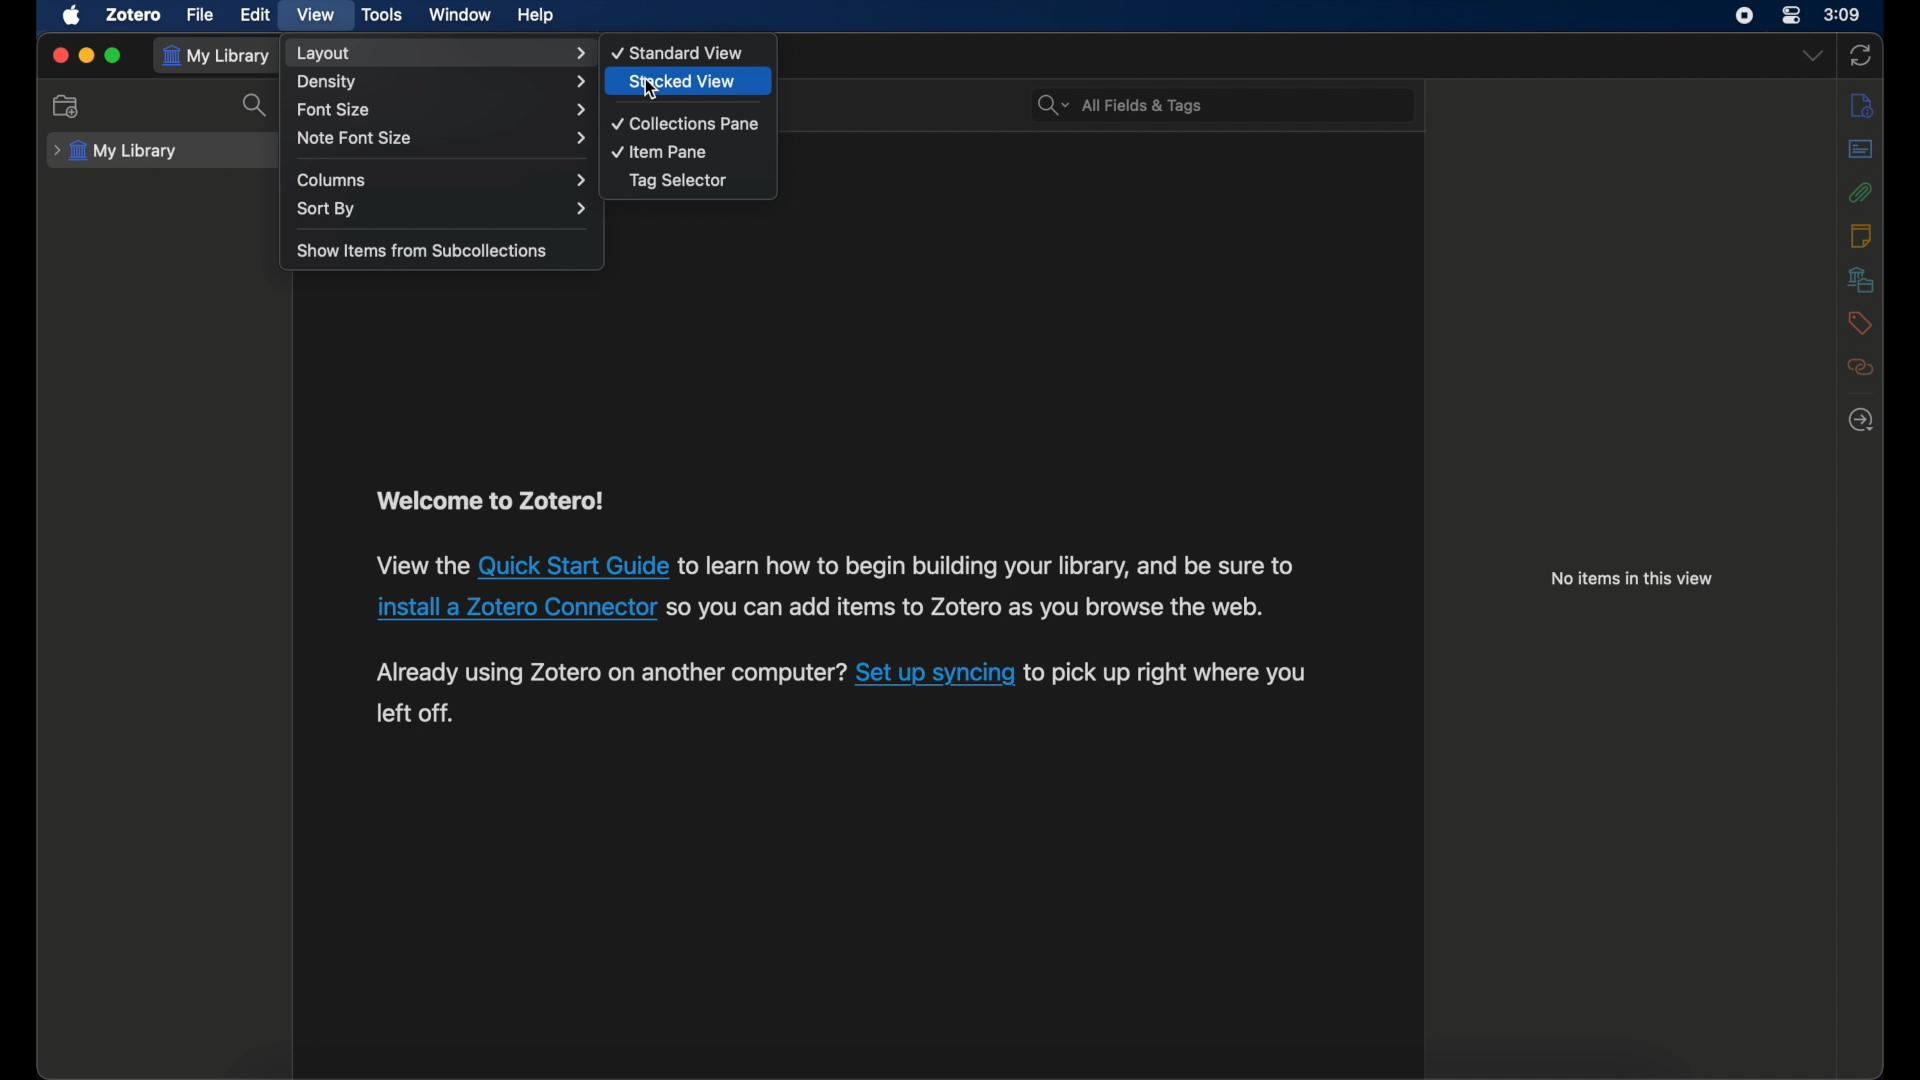  I want to click on item pane, so click(661, 151).